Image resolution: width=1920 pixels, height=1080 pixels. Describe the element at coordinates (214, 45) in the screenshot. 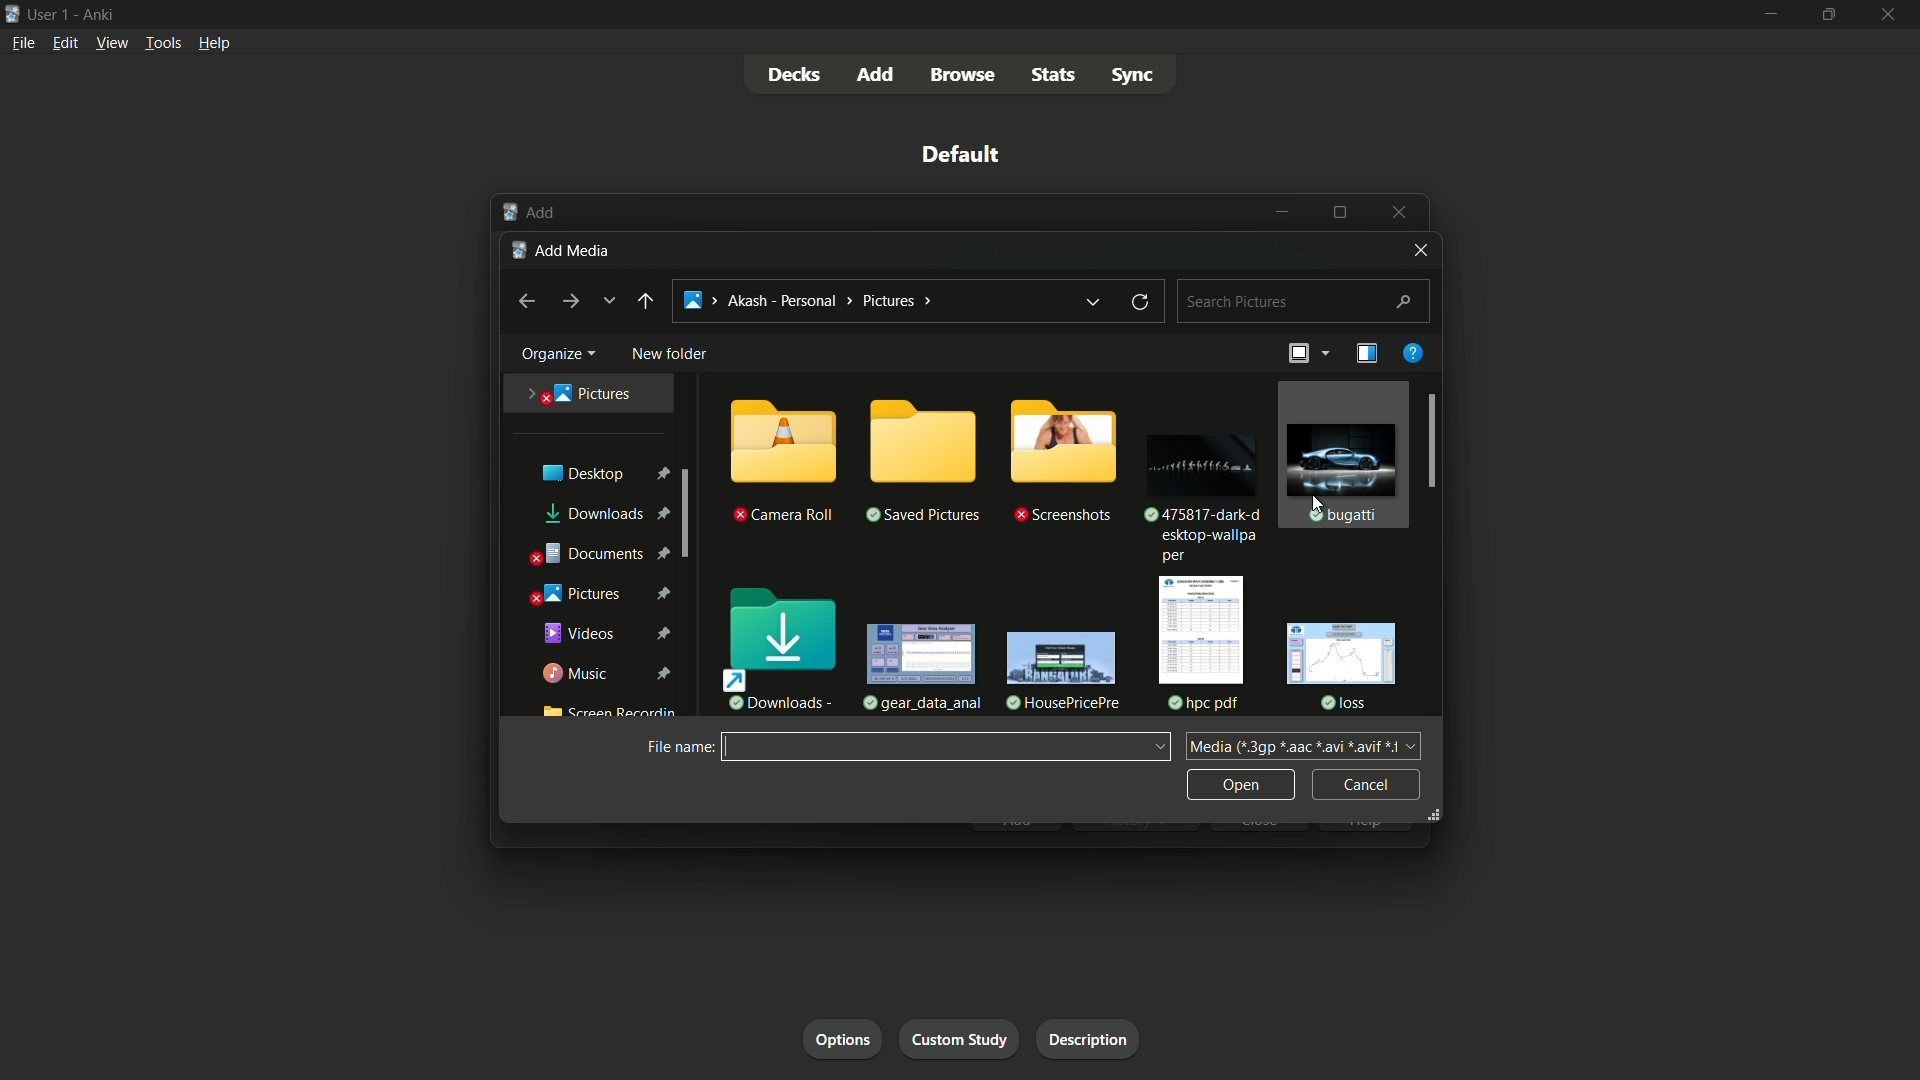

I see `help menu` at that location.